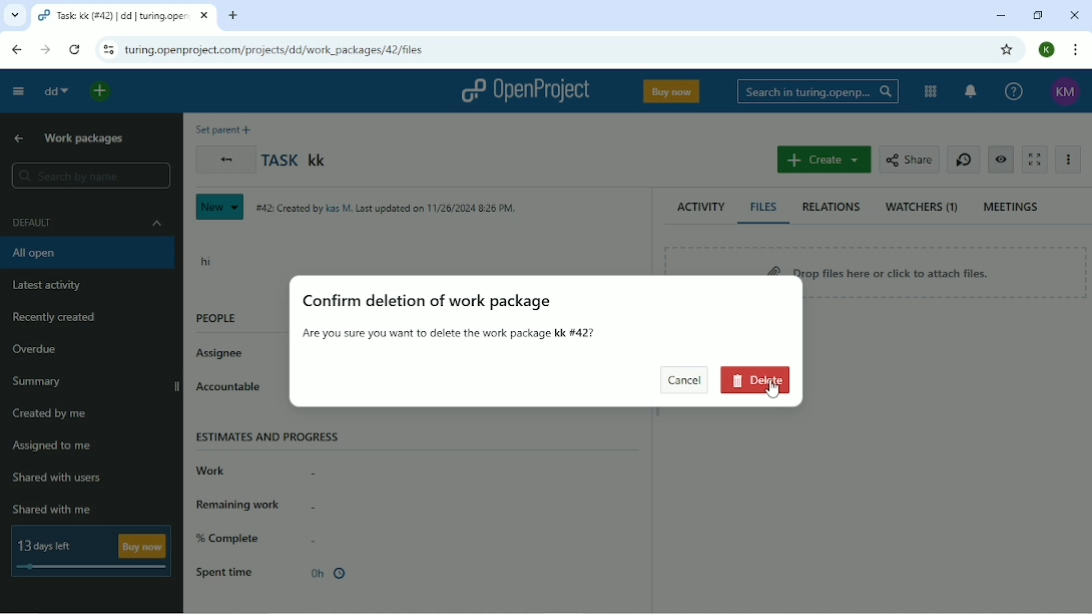 The height and width of the screenshot is (614, 1092). What do you see at coordinates (1064, 92) in the screenshot?
I see `KM` at bounding box center [1064, 92].